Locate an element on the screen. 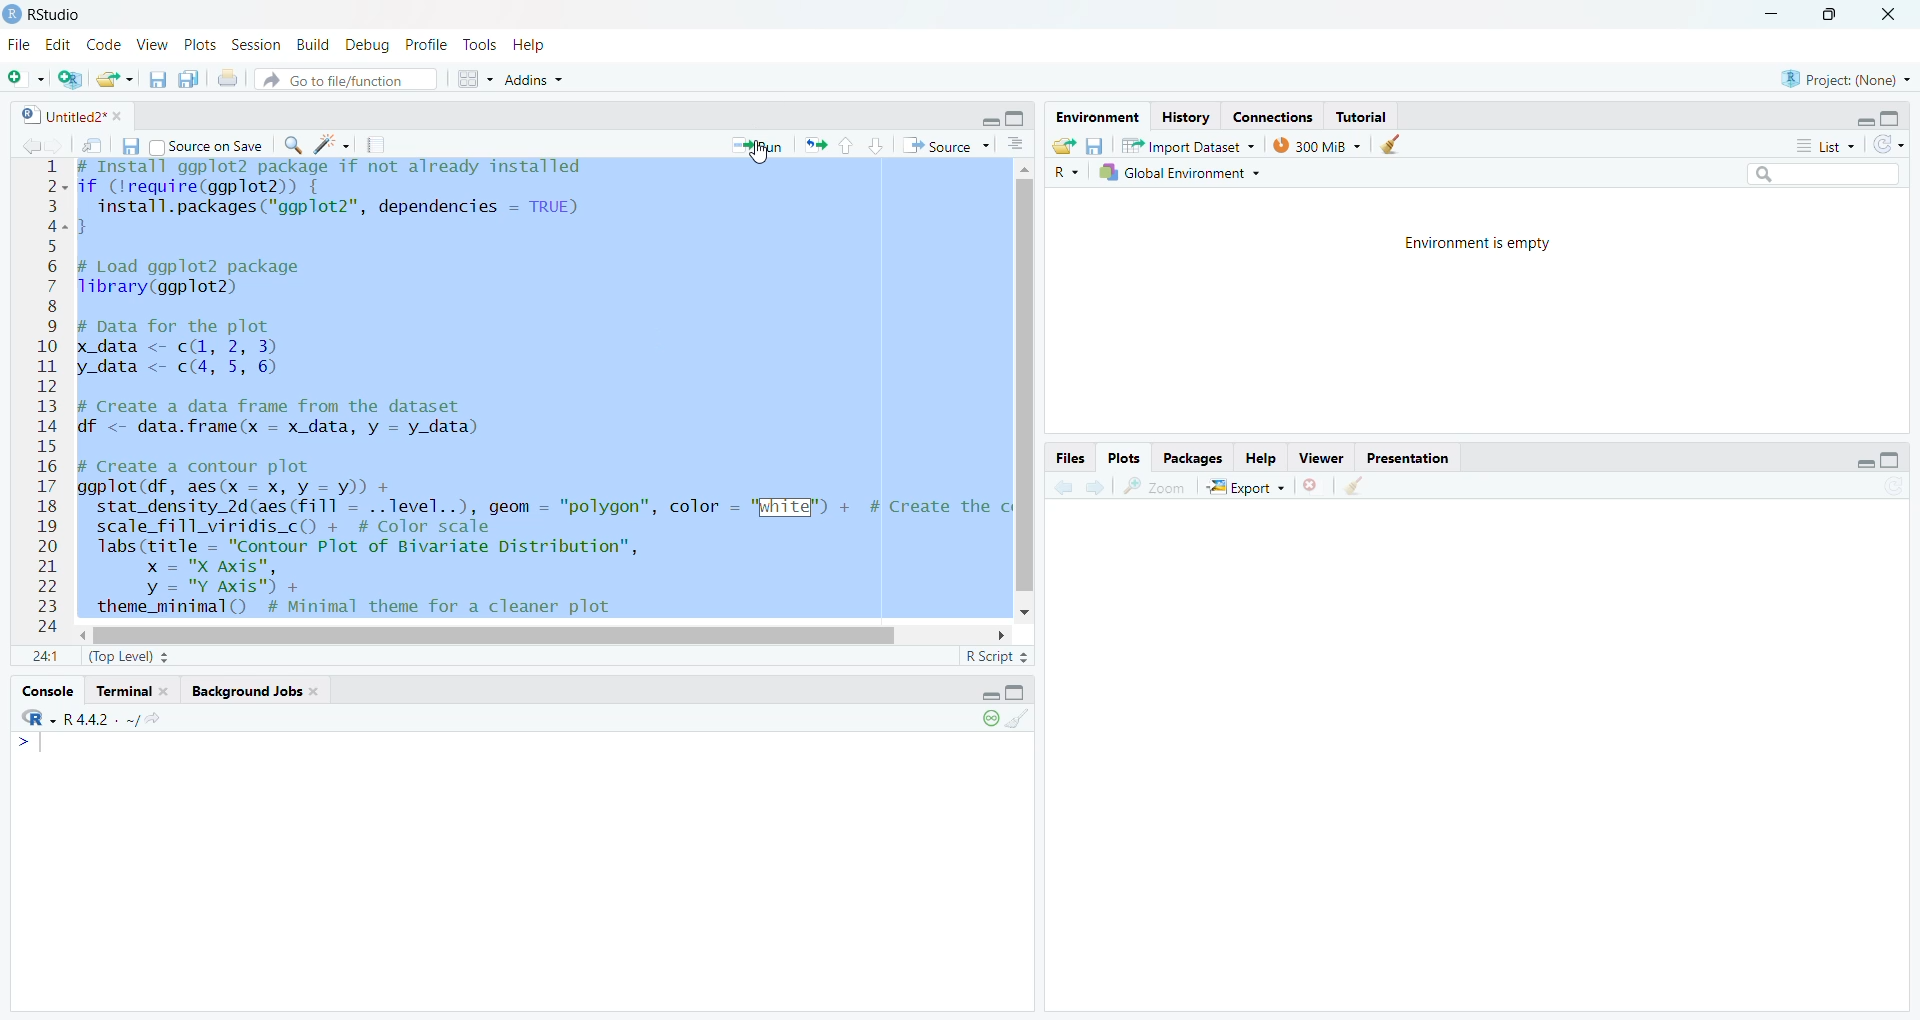 The height and width of the screenshot is (1020, 1920). Source on Save is located at coordinates (206, 147).